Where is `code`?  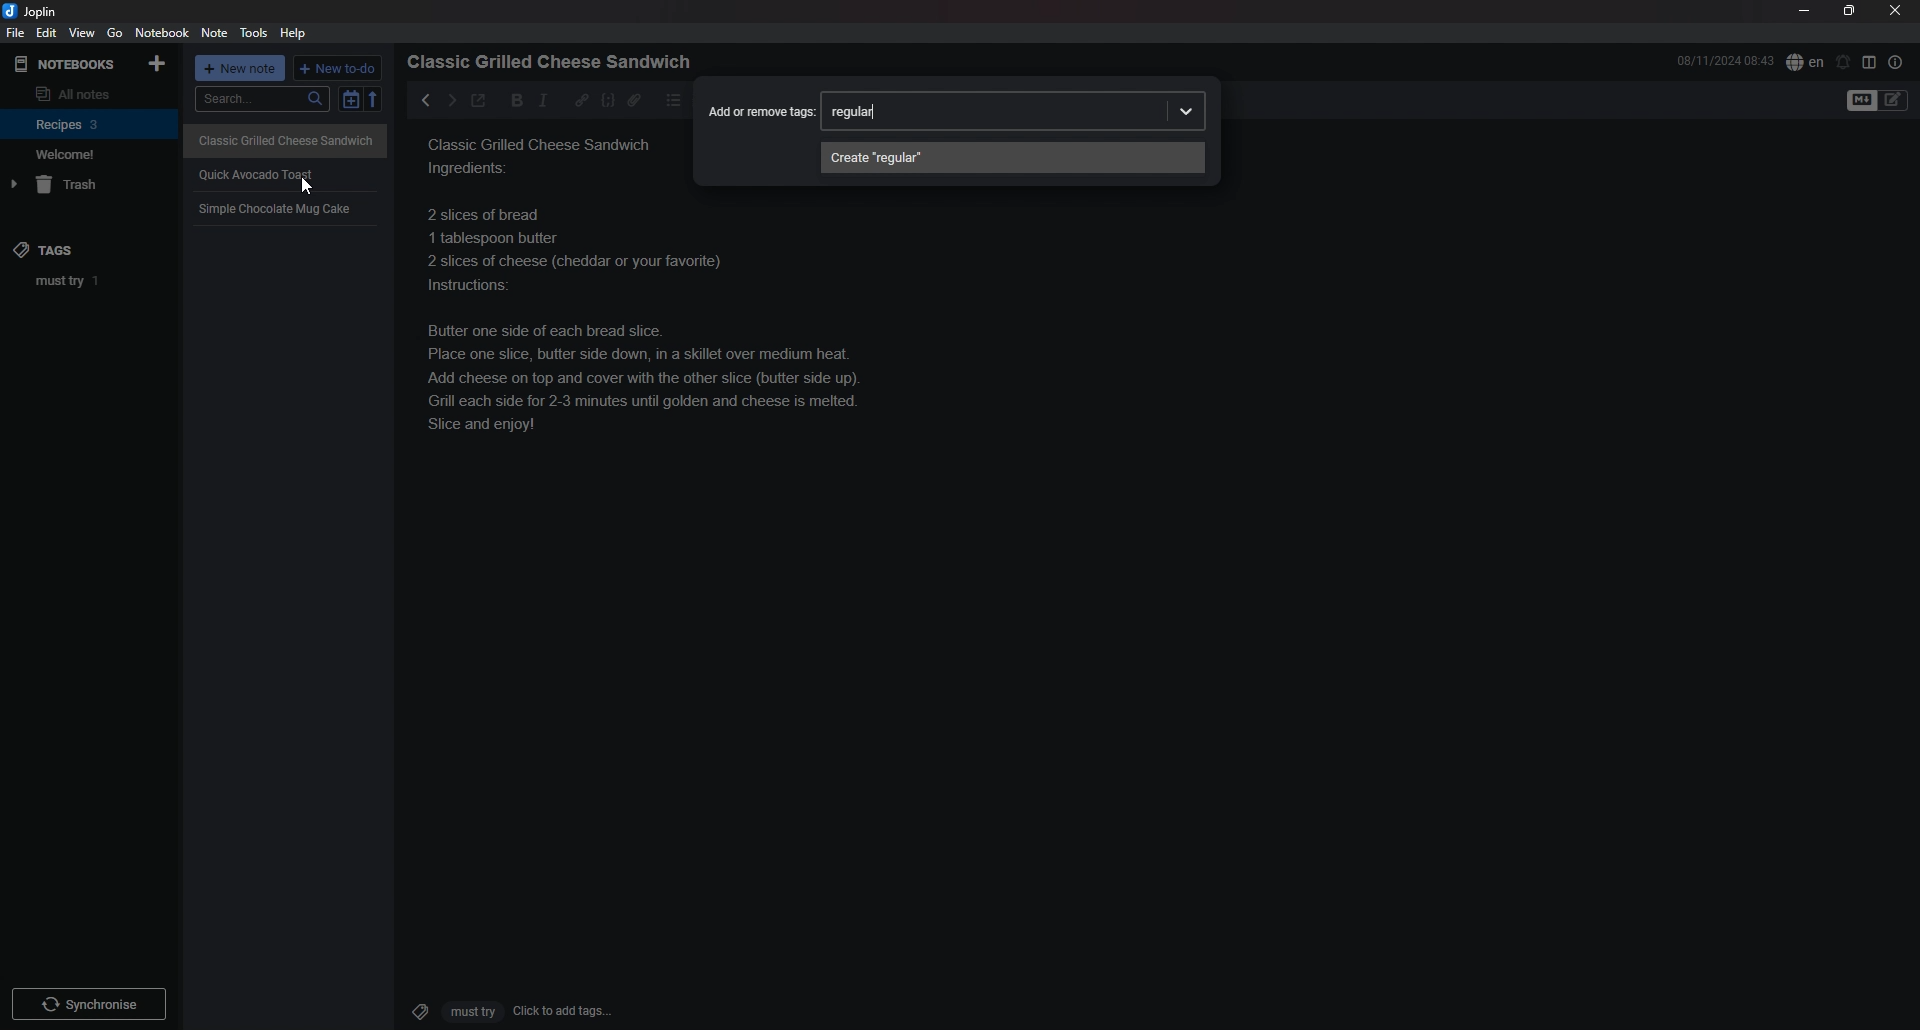 code is located at coordinates (607, 100).